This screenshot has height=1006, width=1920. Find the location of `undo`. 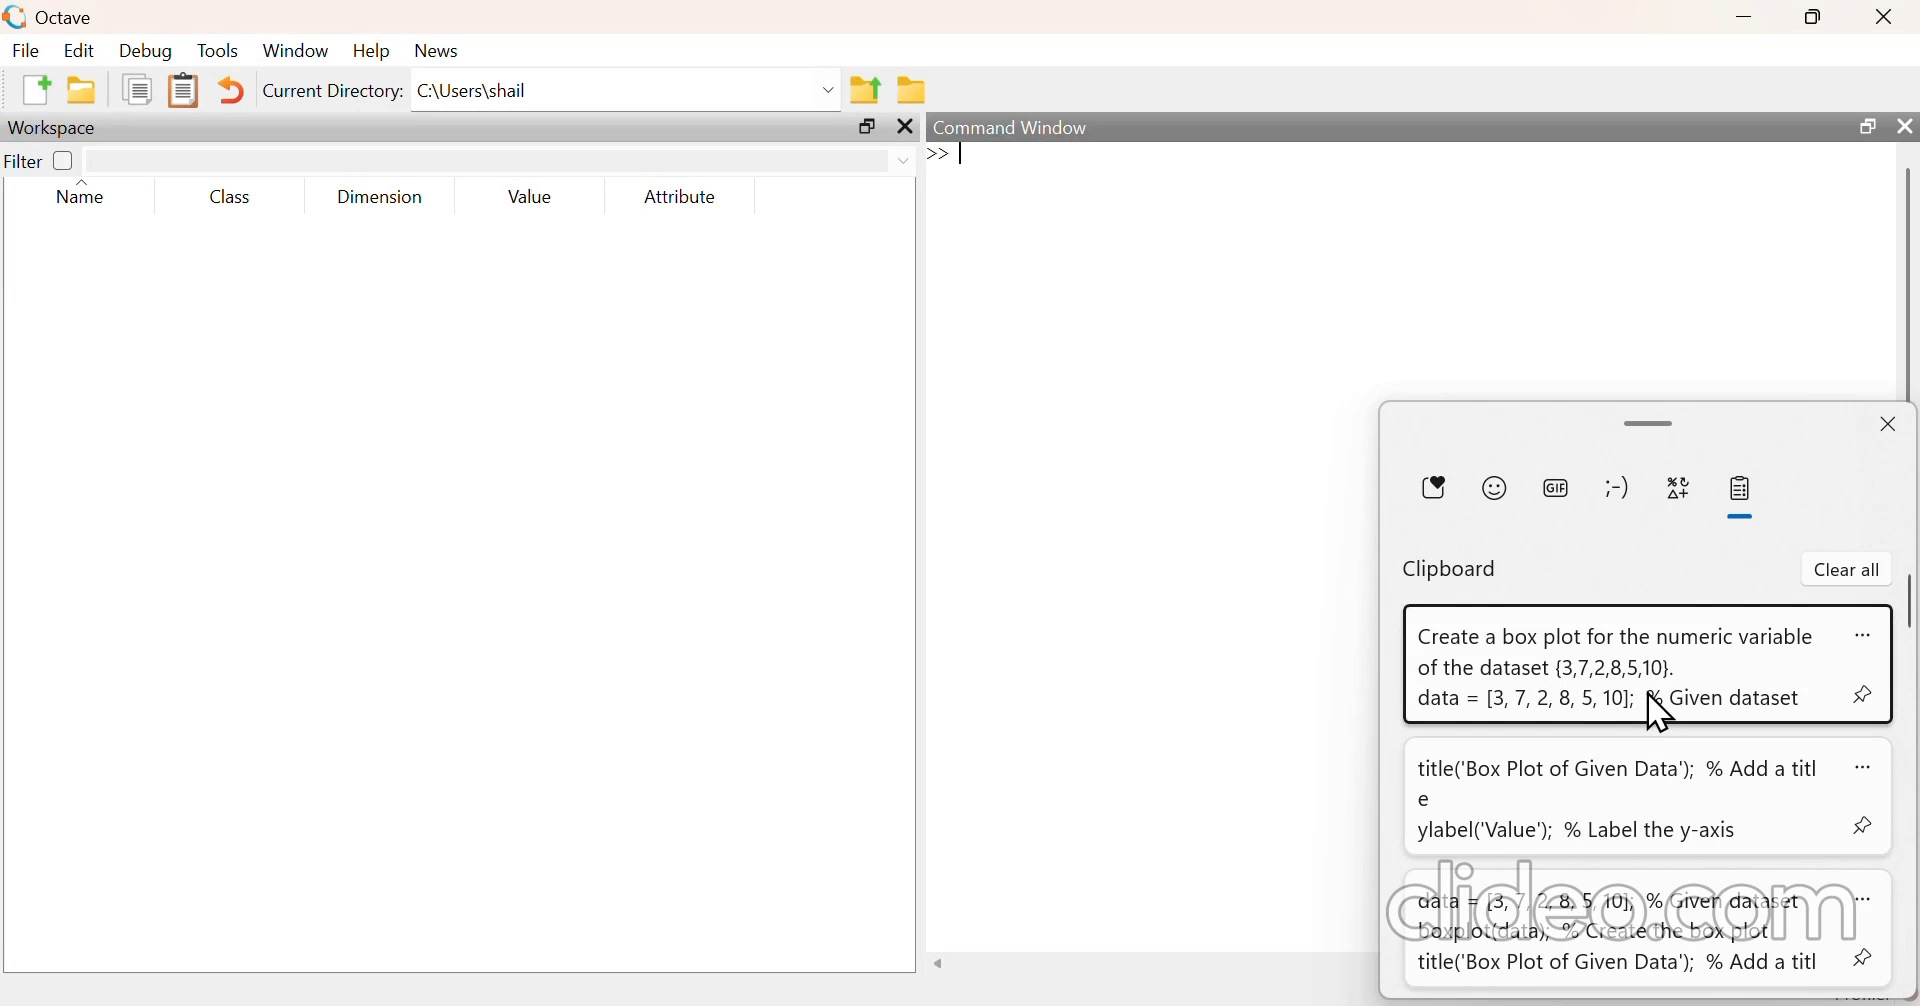

undo is located at coordinates (236, 88).